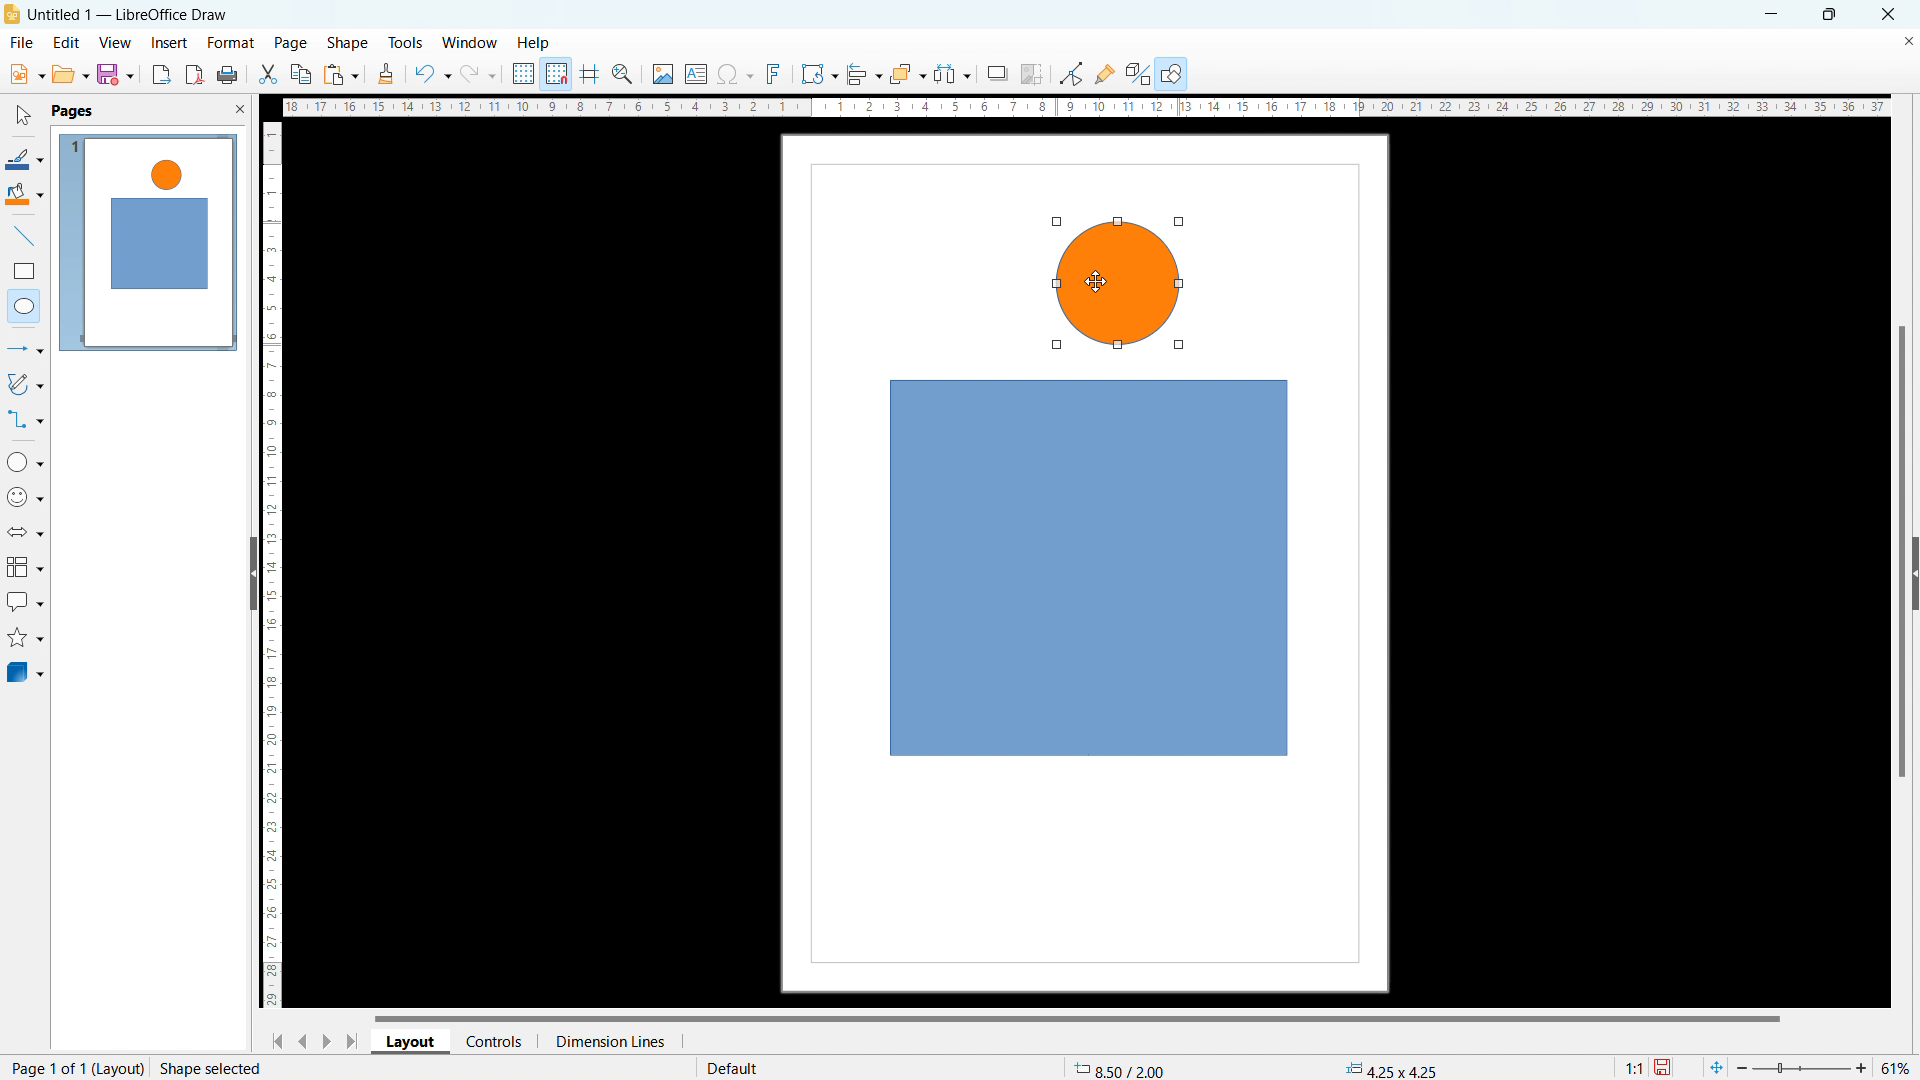  Describe the element at coordinates (622, 76) in the screenshot. I see `zoom and pan` at that location.